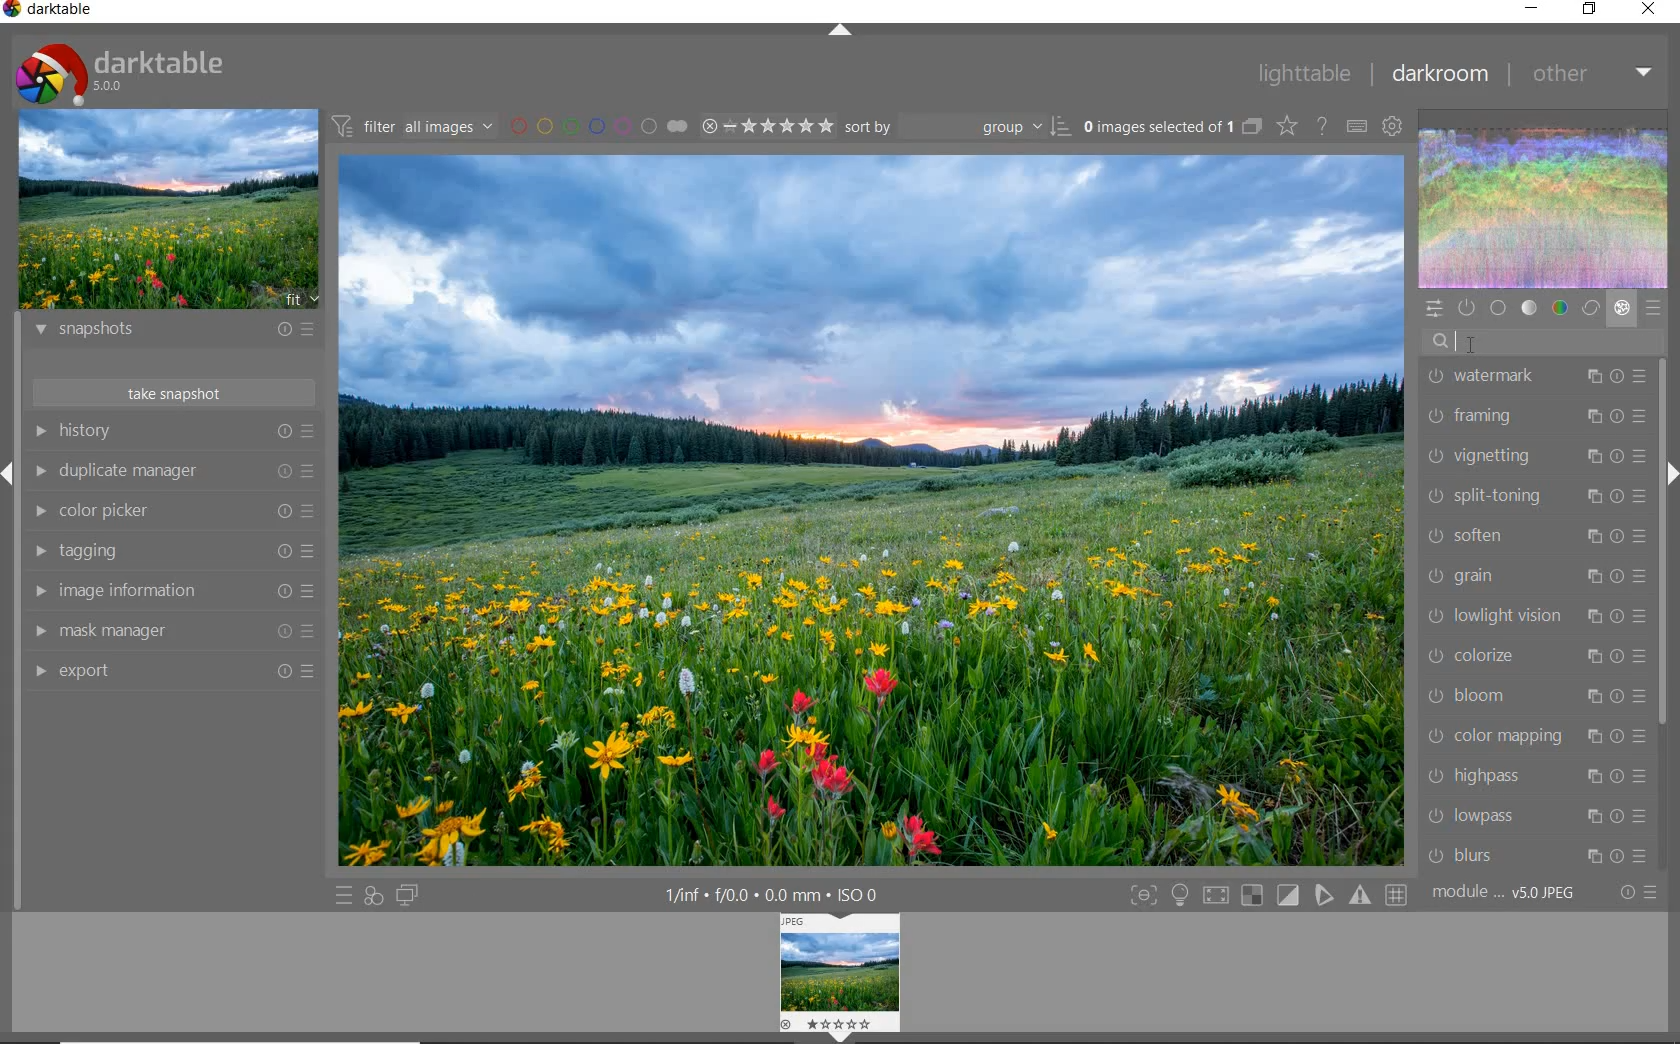 The height and width of the screenshot is (1044, 1680). Describe the element at coordinates (597, 126) in the screenshot. I see `filter by image color` at that location.